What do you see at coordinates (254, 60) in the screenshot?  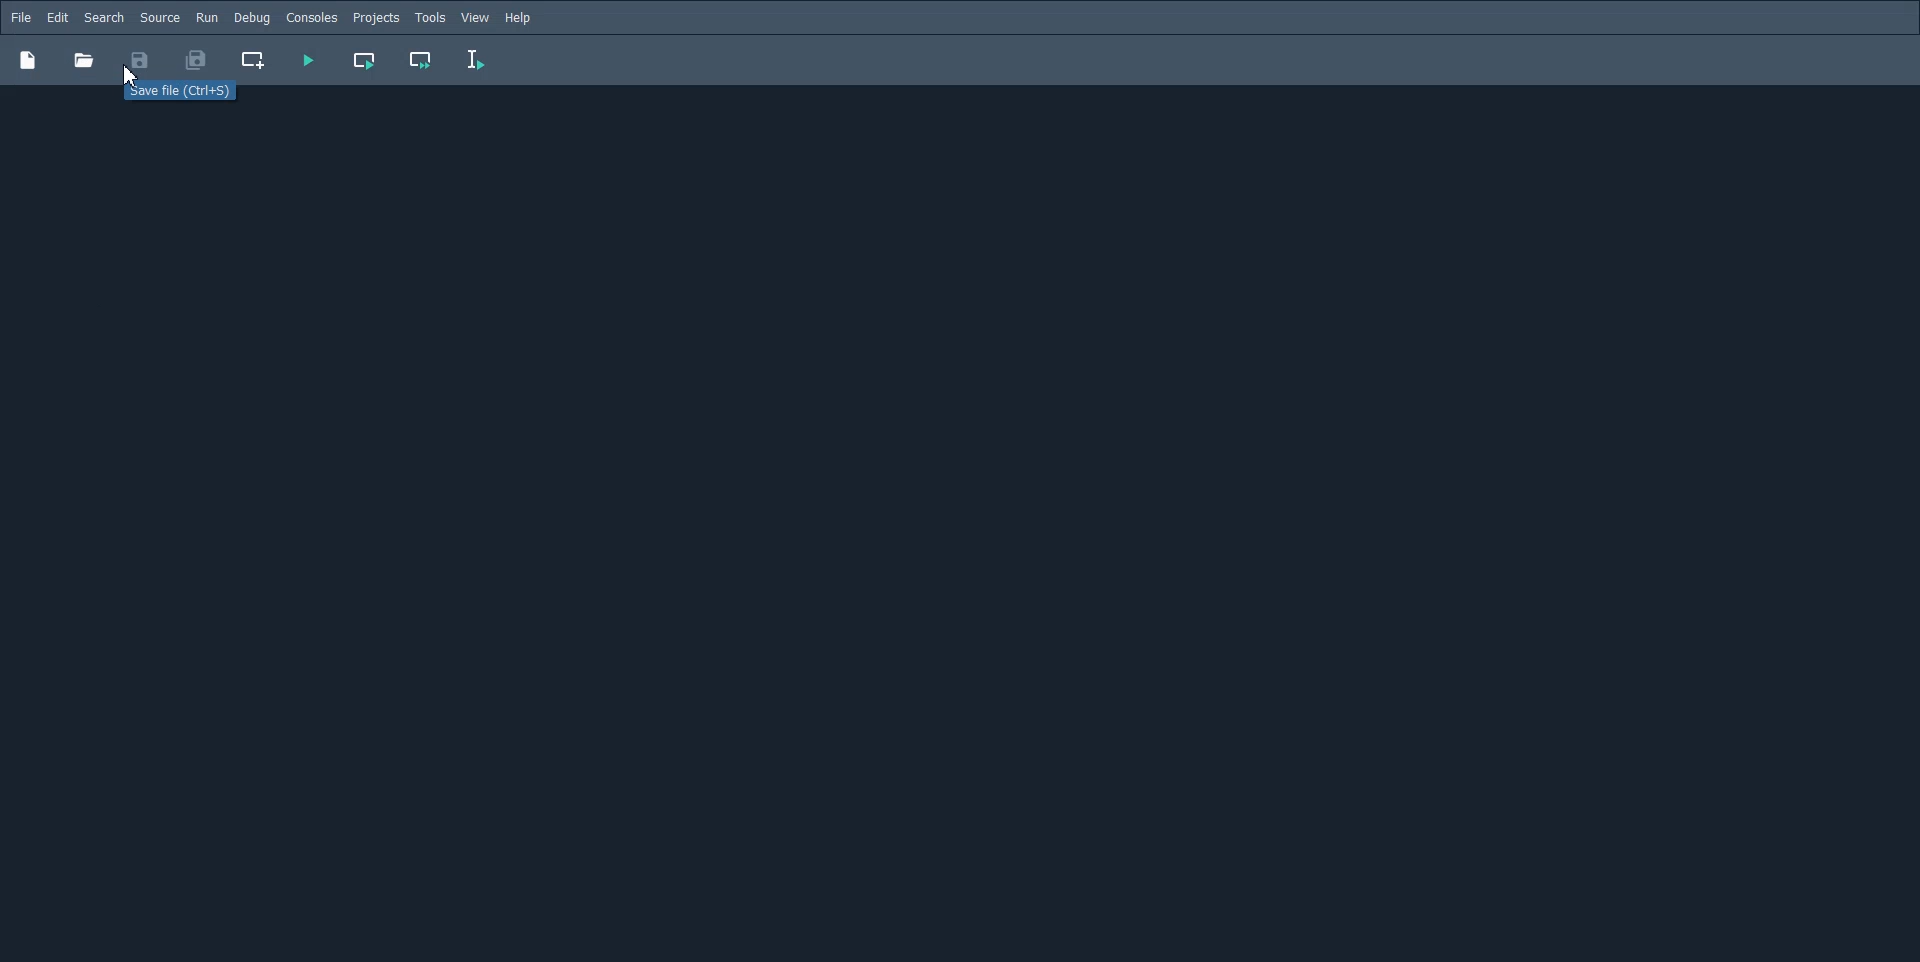 I see `Create new cell` at bounding box center [254, 60].